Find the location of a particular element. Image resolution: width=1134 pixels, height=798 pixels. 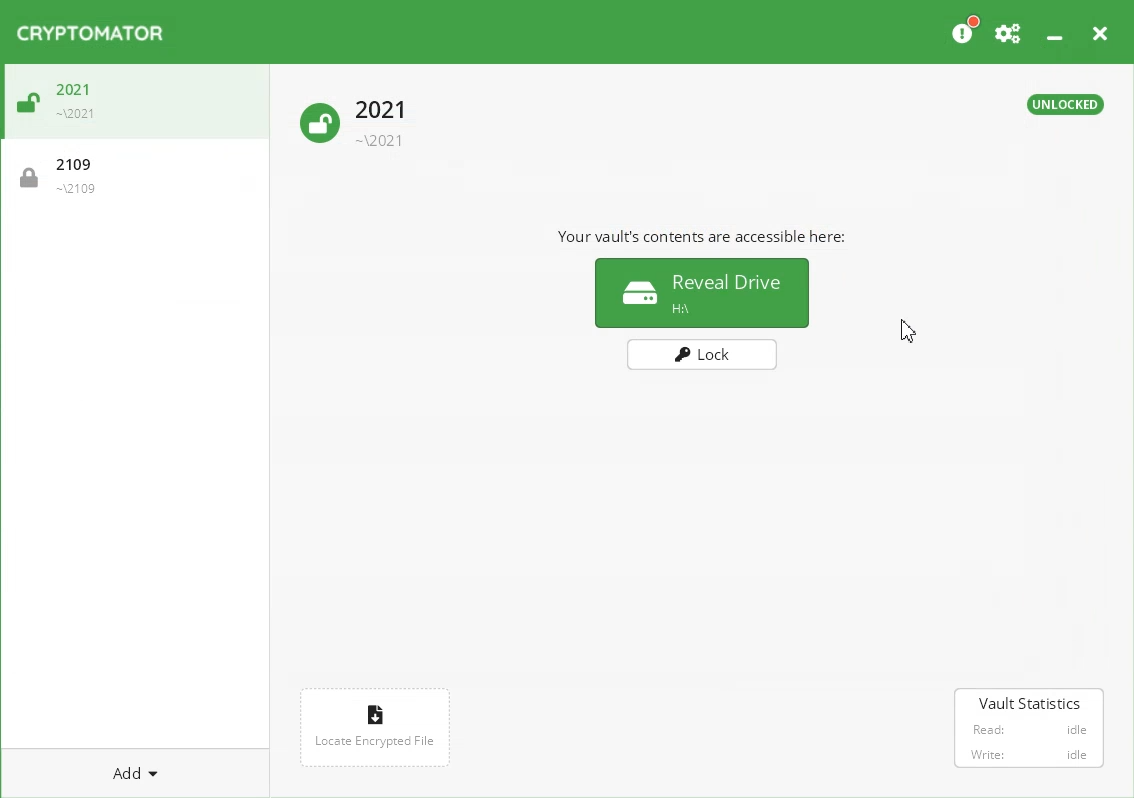

Cursor is located at coordinates (908, 330).